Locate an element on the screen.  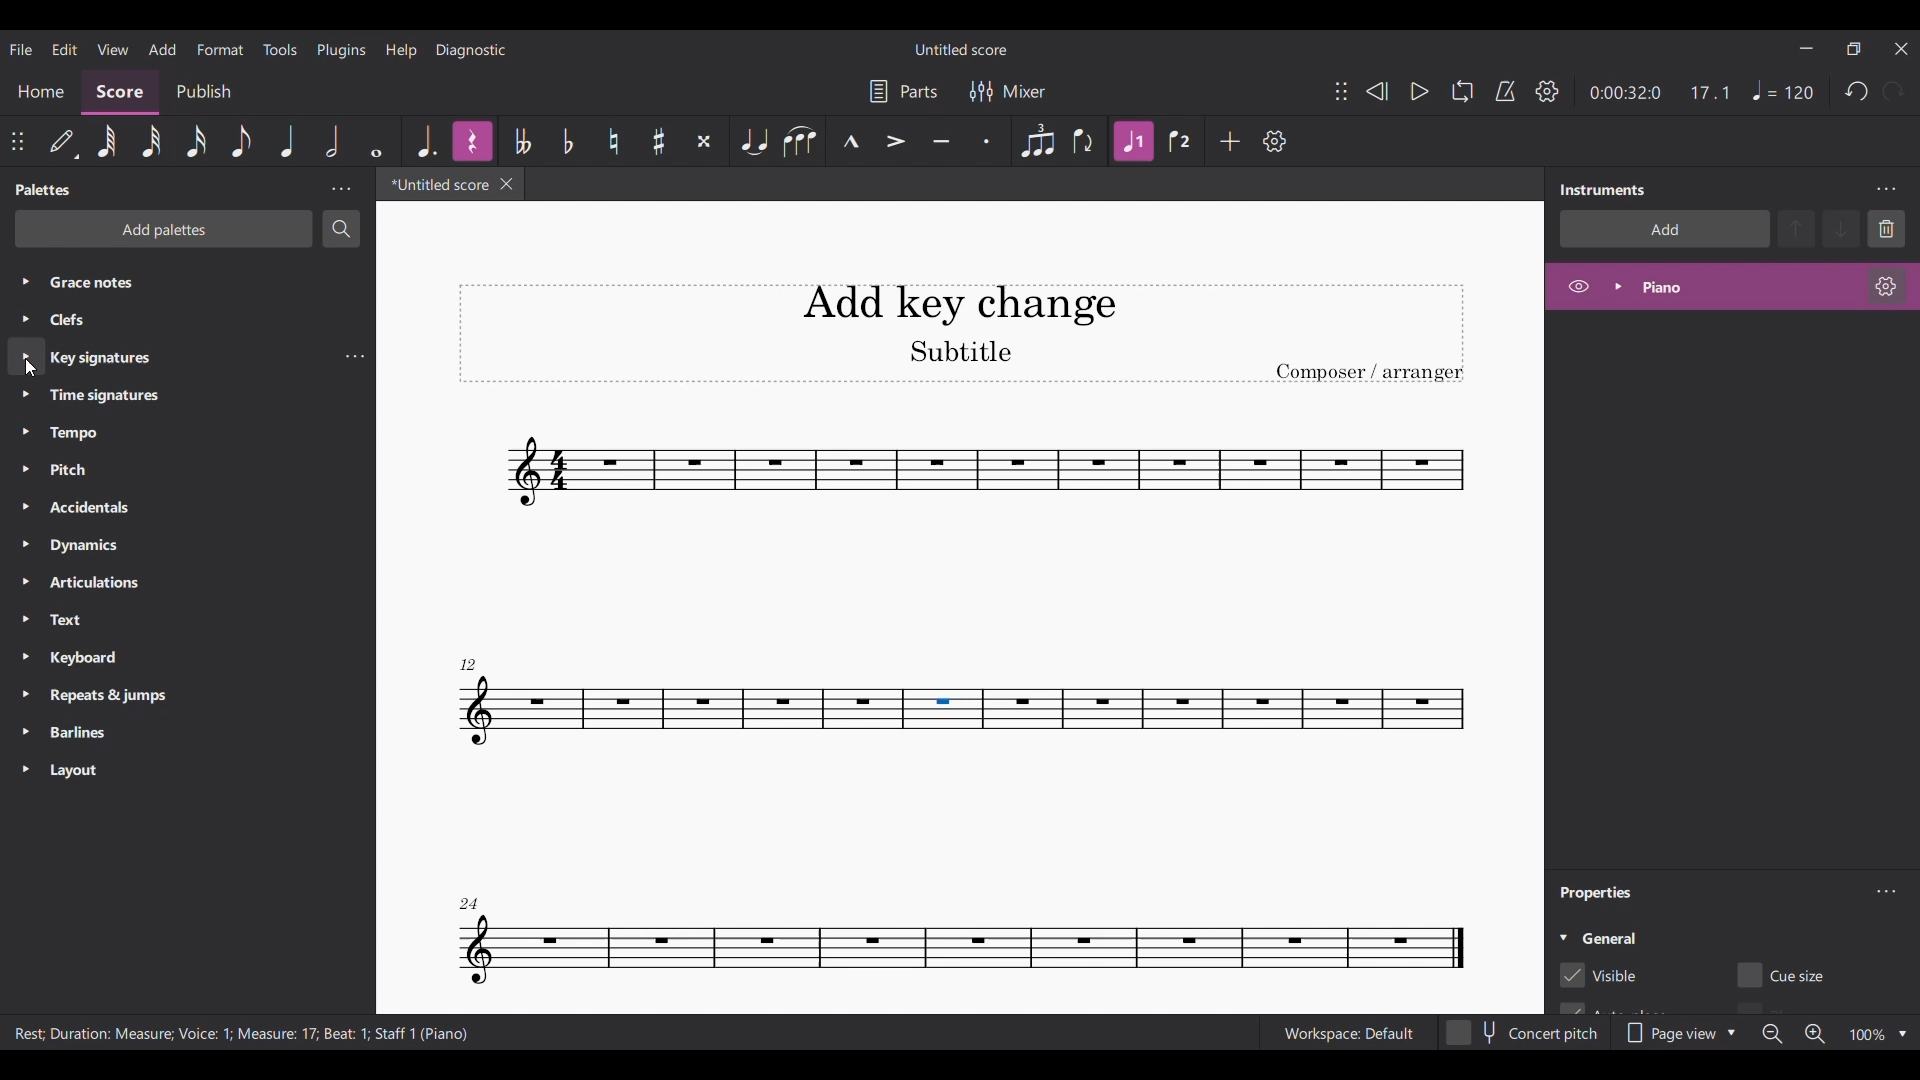
Slur is located at coordinates (799, 140).